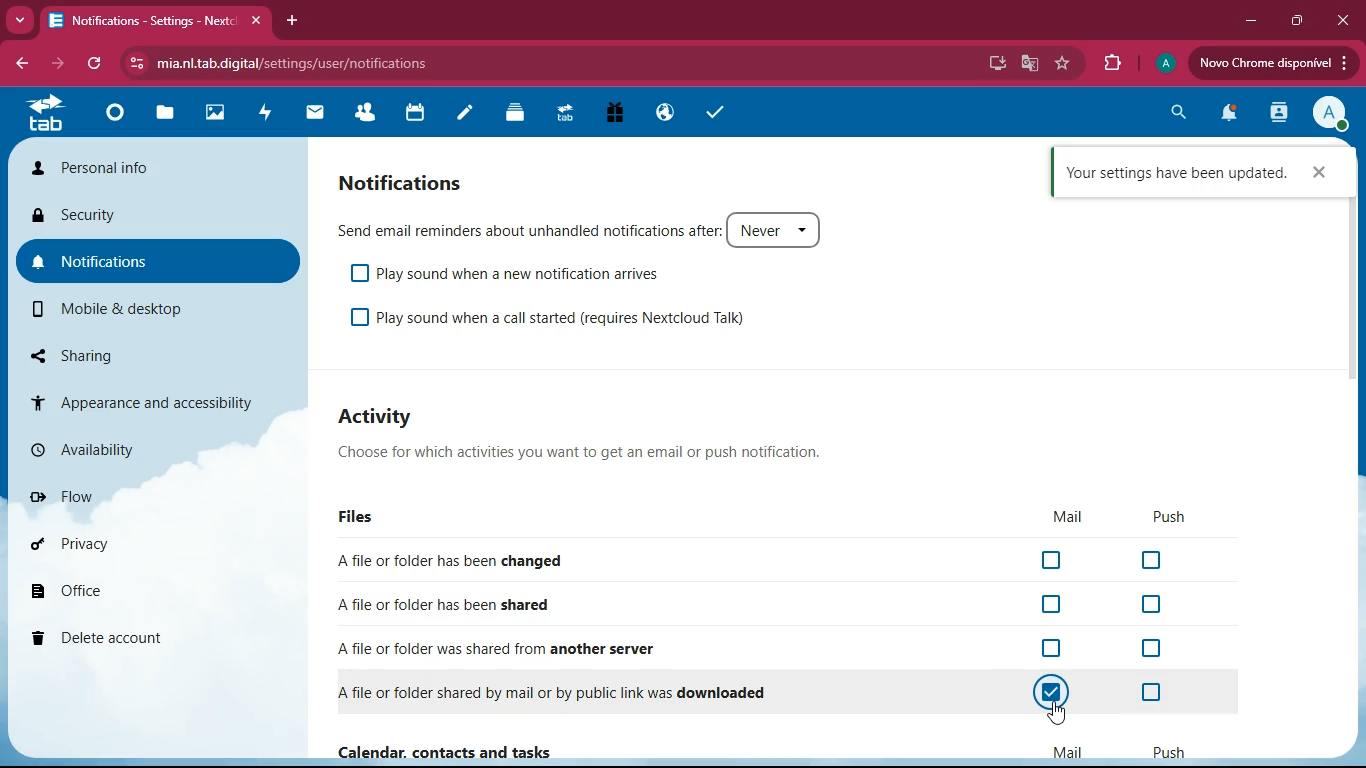 This screenshot has height=768, width=1366. Describe the element at coordinates (1168, 748) in the screenshot. I see `push` at that location.